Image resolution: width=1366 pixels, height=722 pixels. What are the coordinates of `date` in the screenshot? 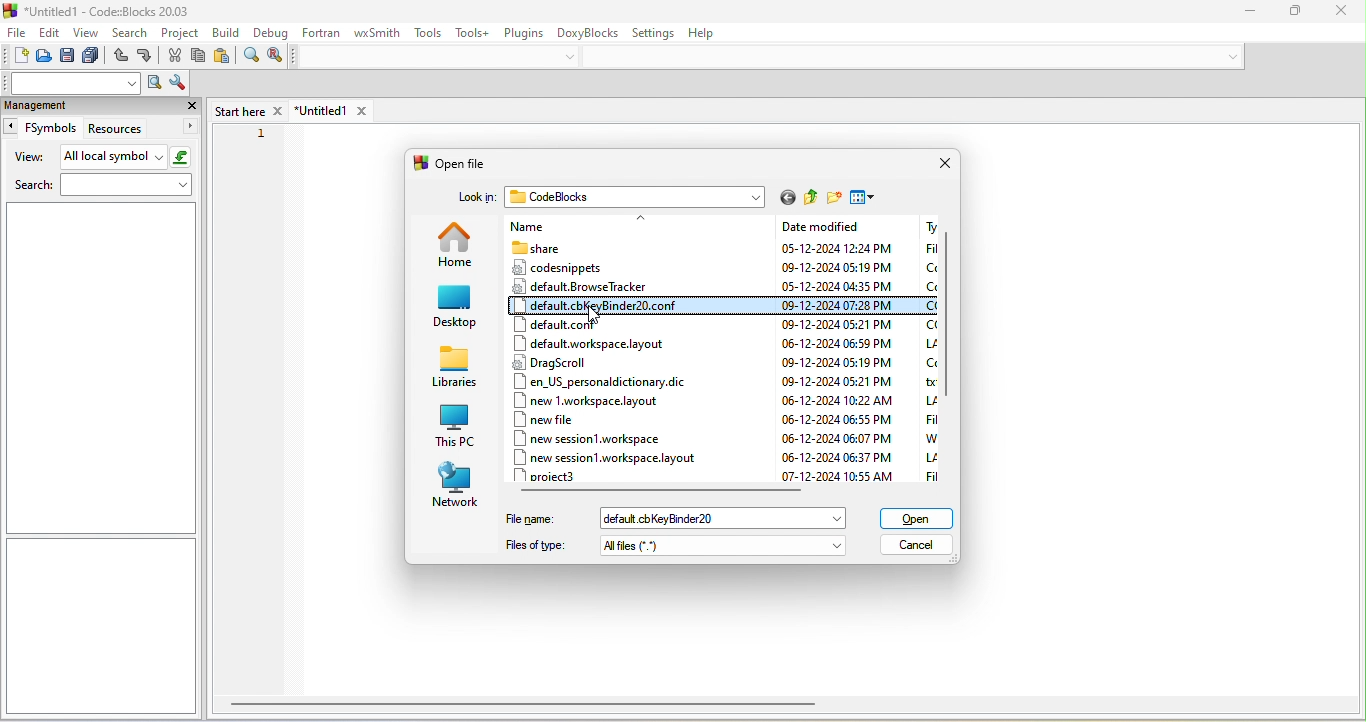 It's located at (832, 456).